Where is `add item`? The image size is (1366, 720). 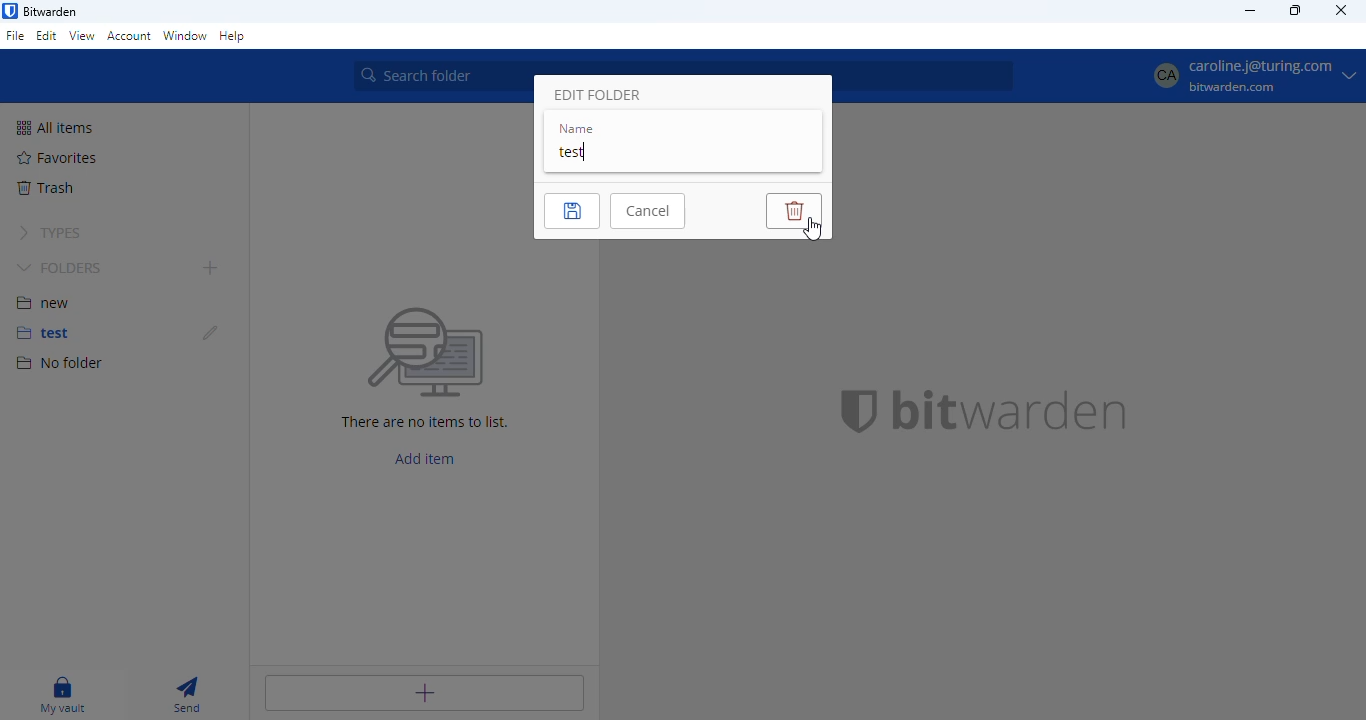 add item is located at coordinates (423, 459).